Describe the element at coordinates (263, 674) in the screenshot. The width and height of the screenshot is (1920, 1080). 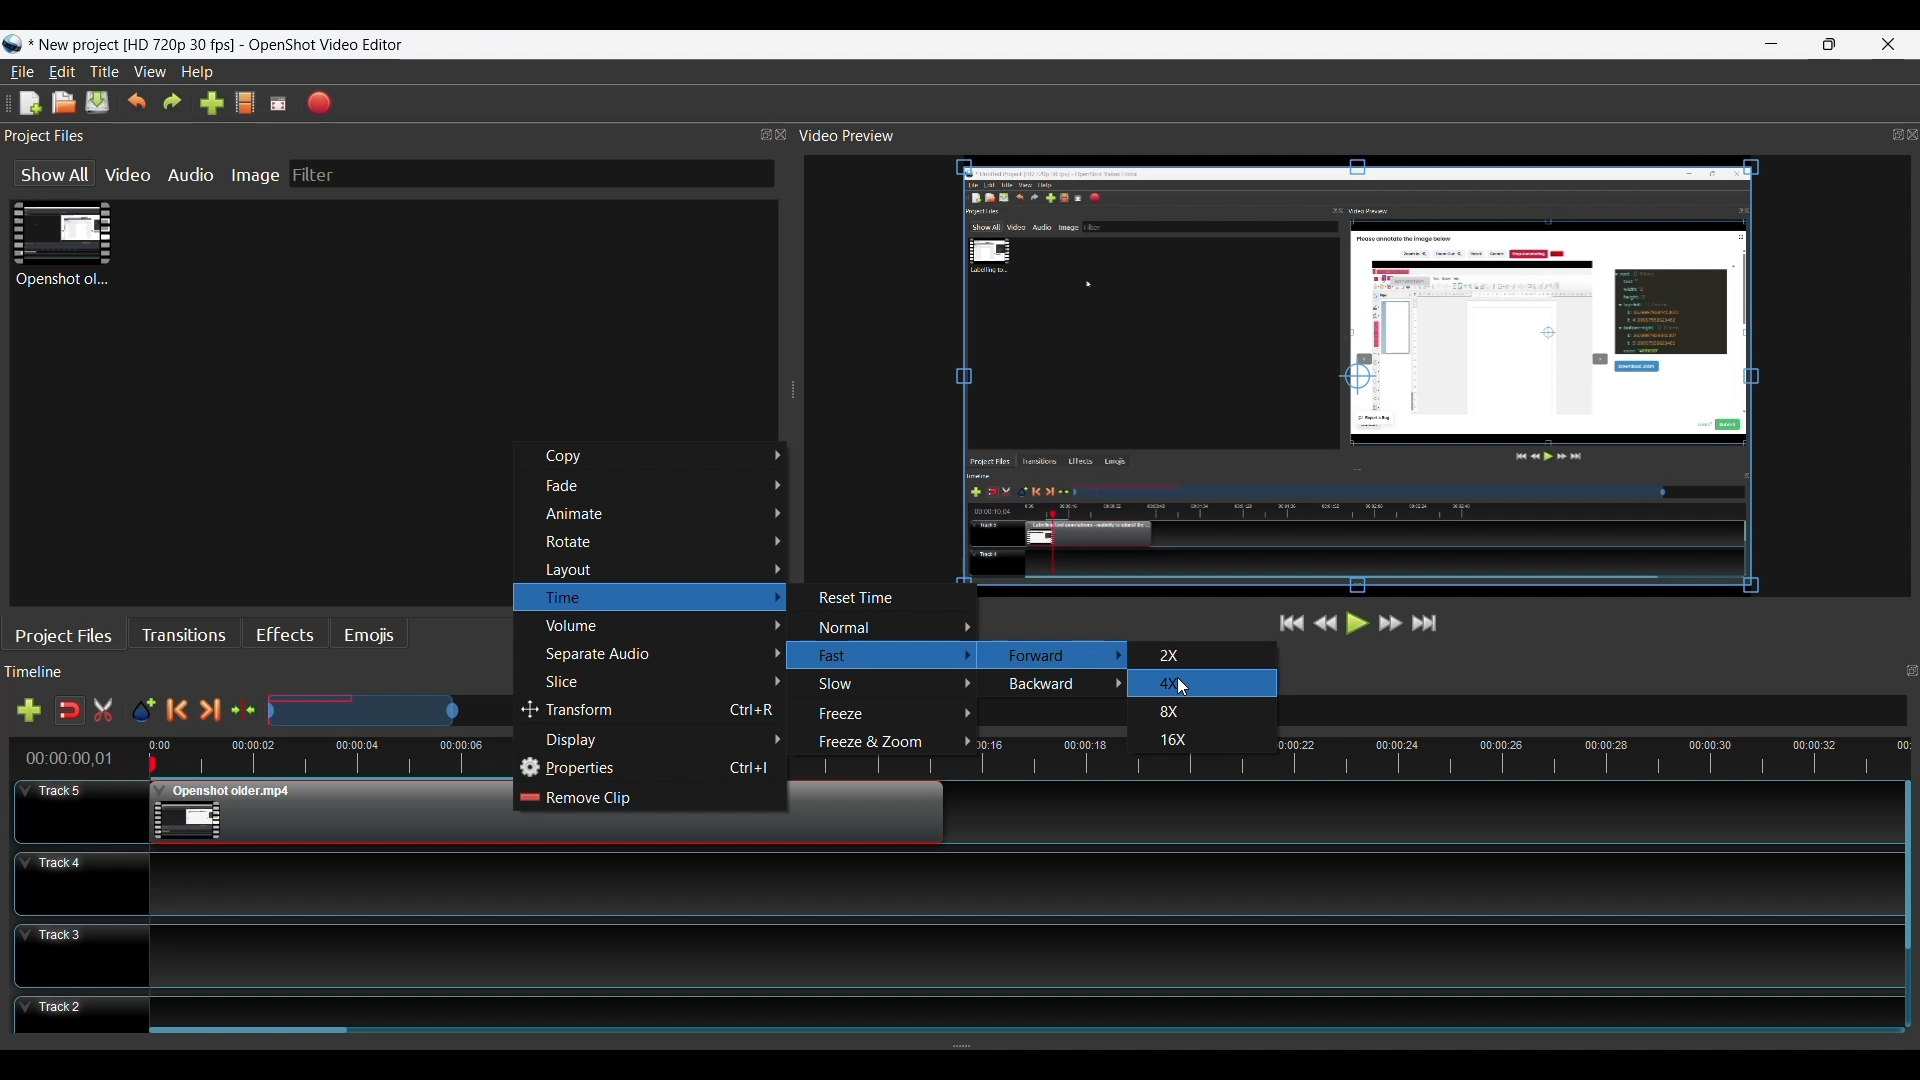
I see `Timeline Panel` at that location.